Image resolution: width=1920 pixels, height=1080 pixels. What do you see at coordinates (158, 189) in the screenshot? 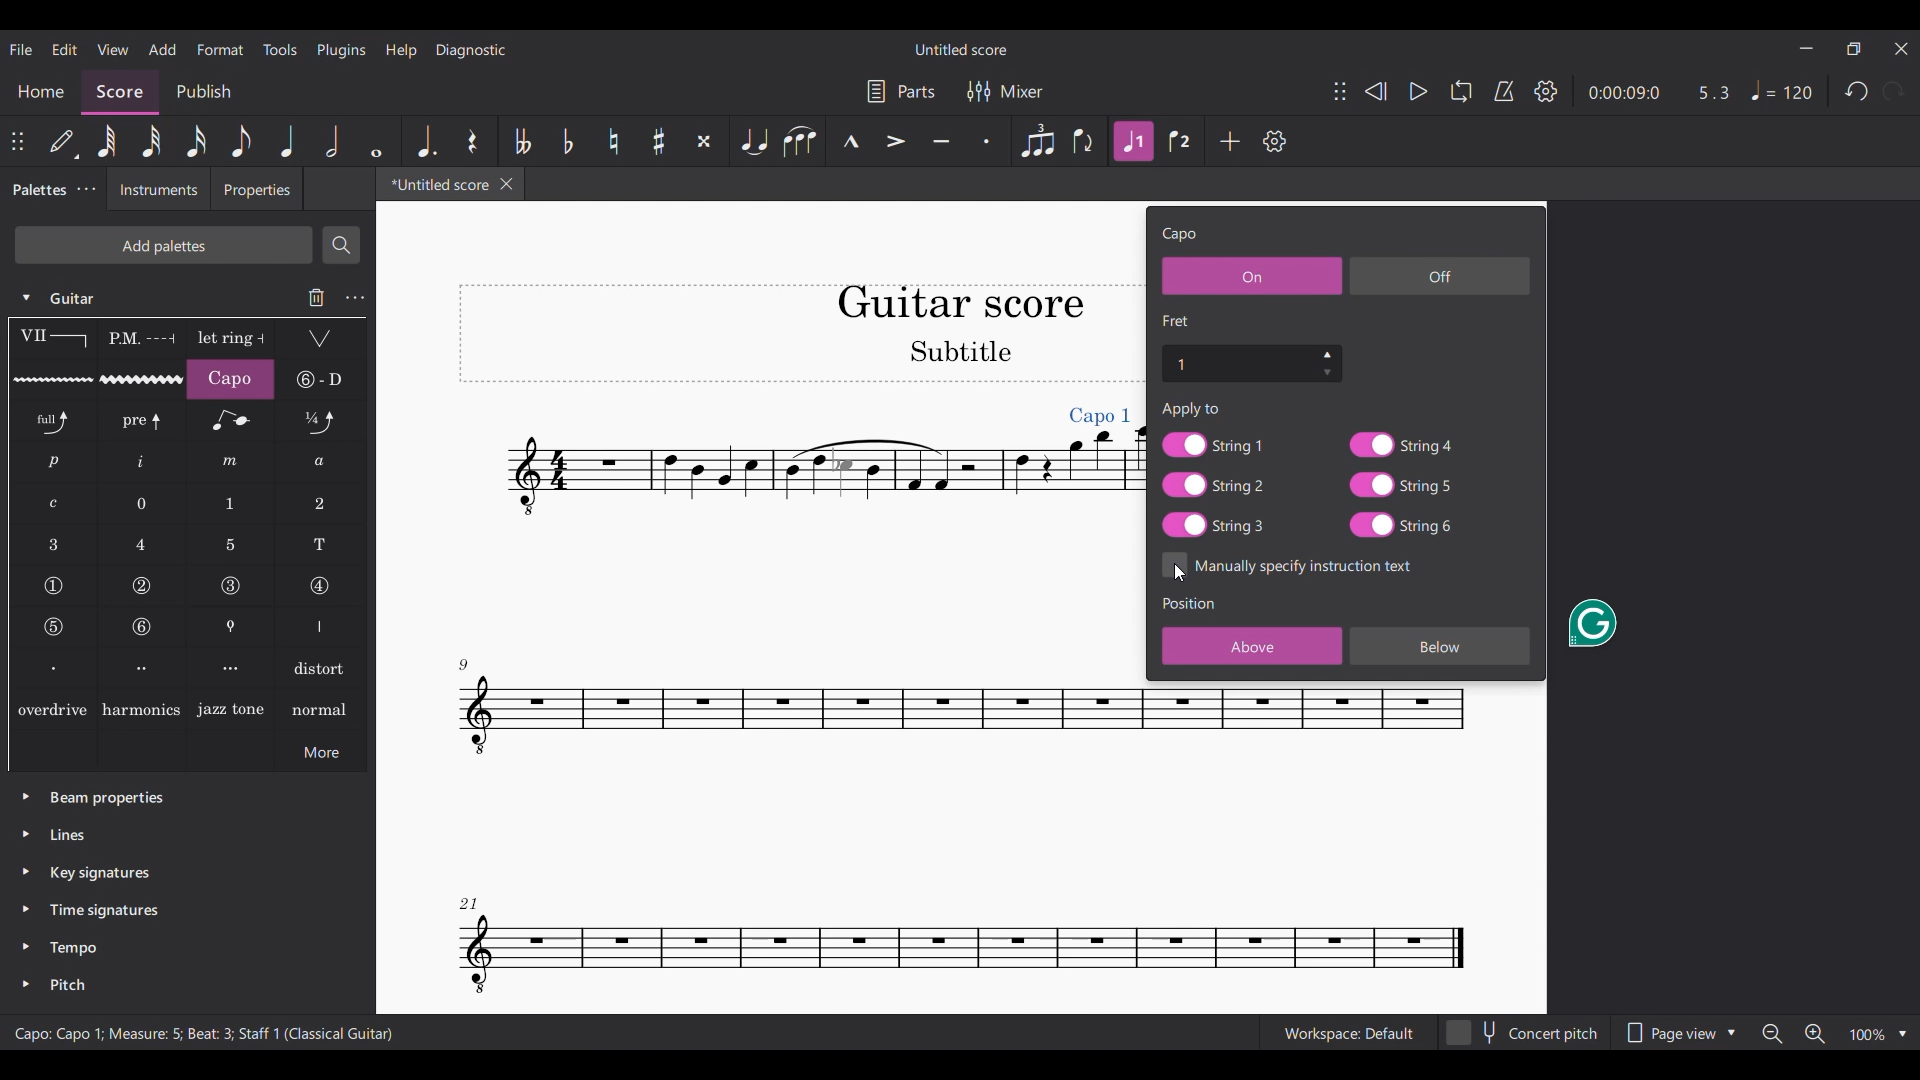
I see `Instruments tab` at bounding box center [158, 189].